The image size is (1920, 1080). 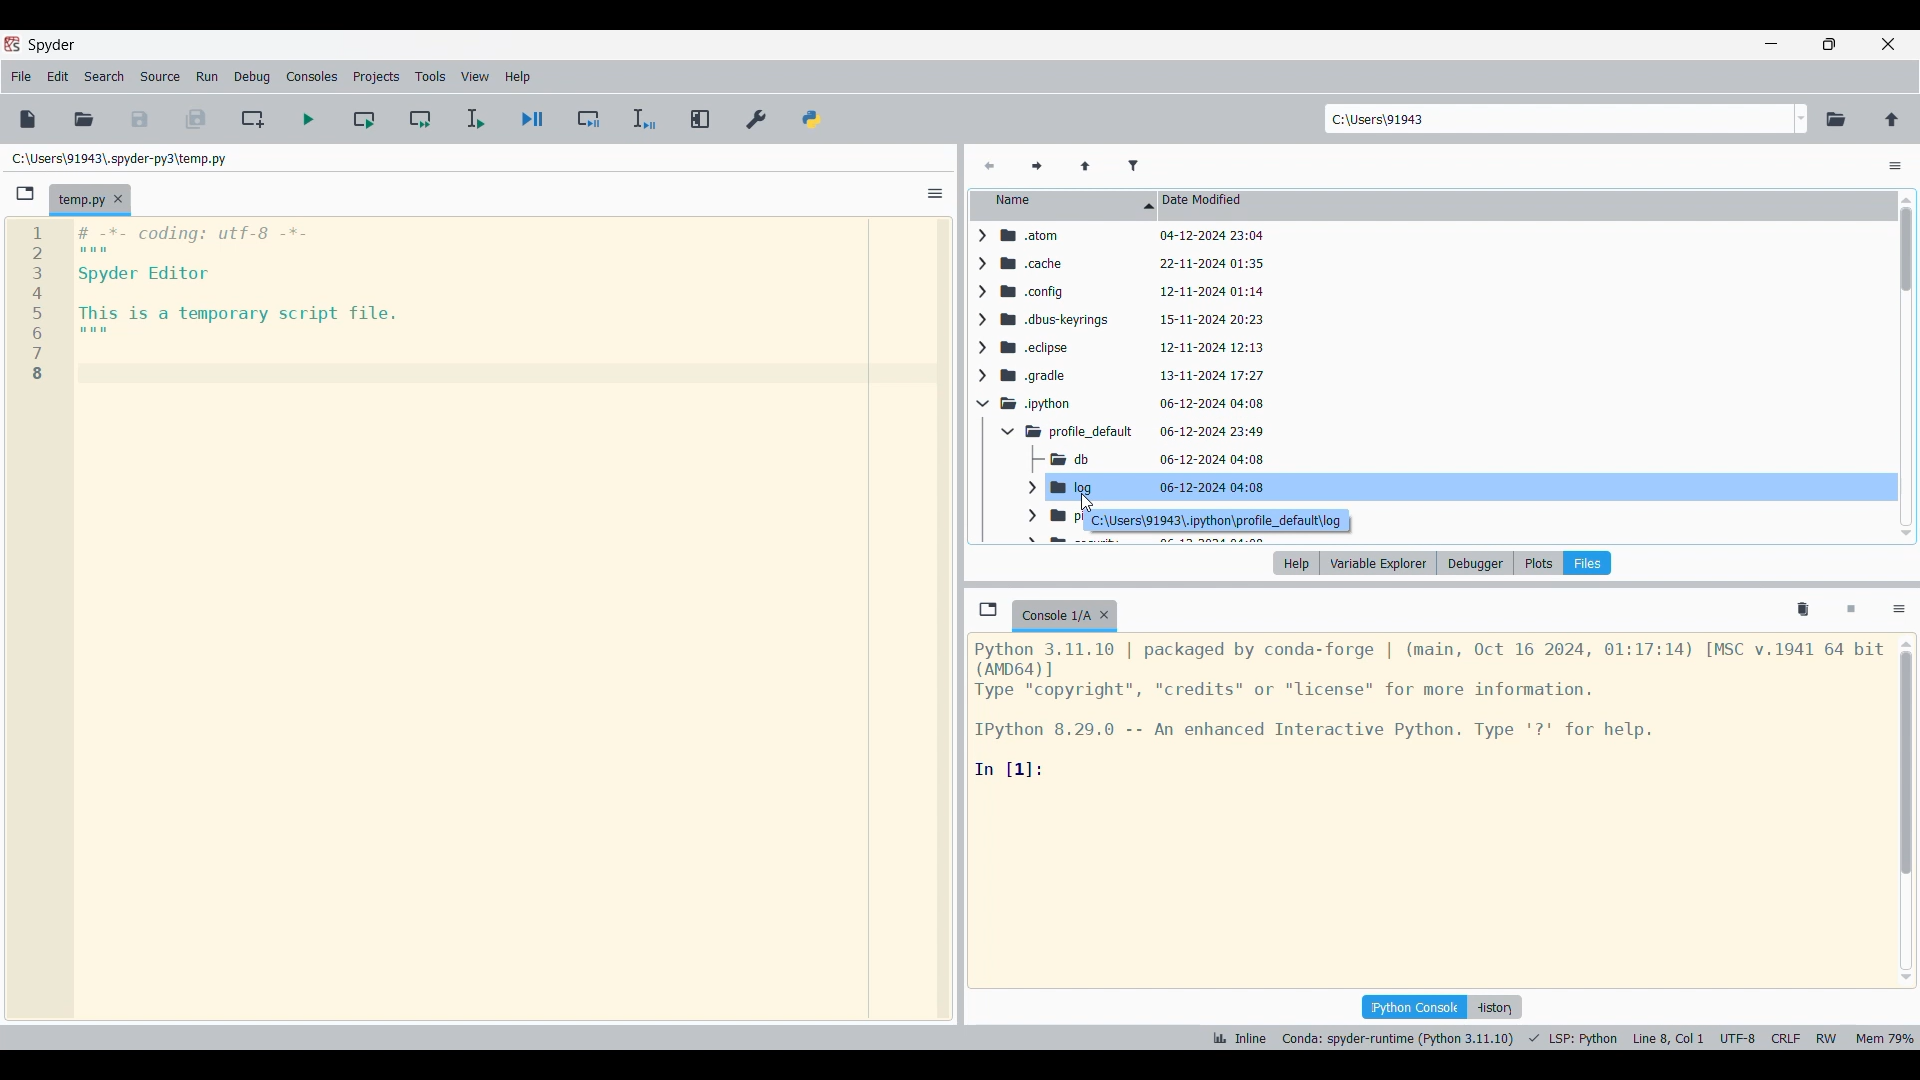 I want to click on Source menu, so click(x=161, y=77).